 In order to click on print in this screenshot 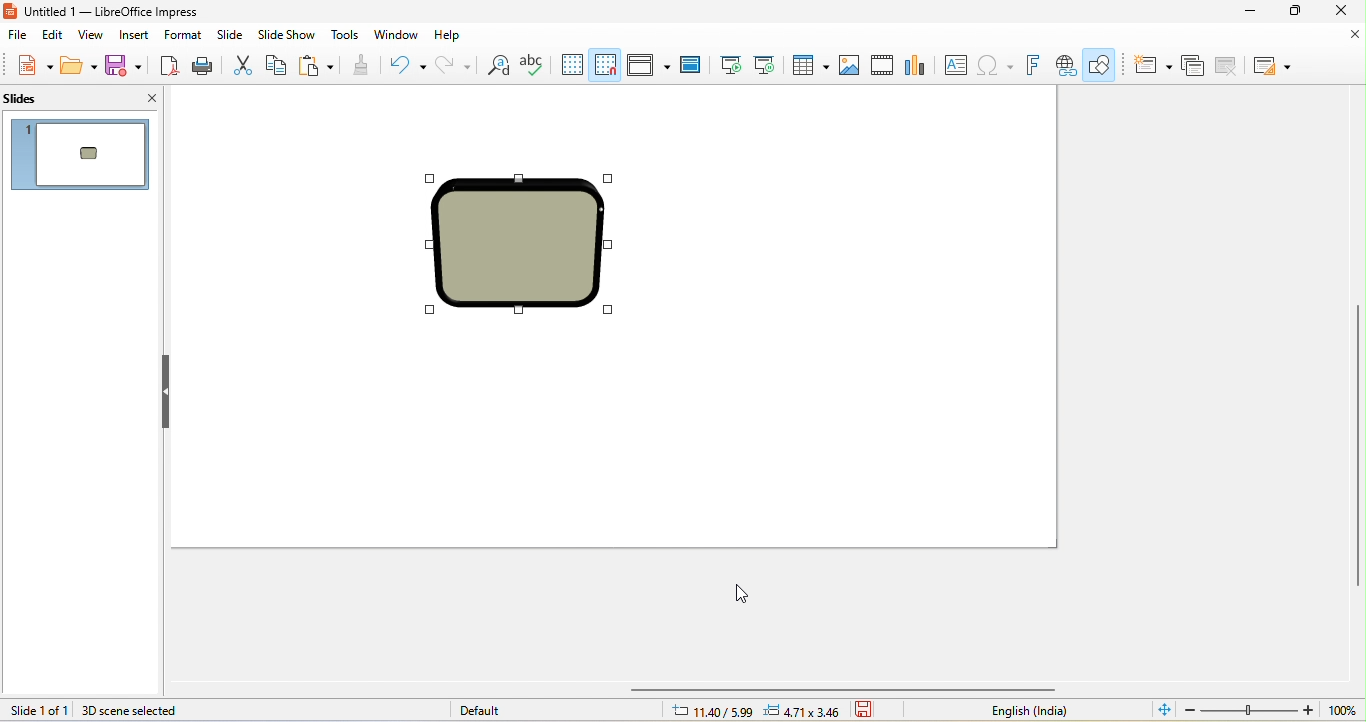, I will do `click(205, 64)`.